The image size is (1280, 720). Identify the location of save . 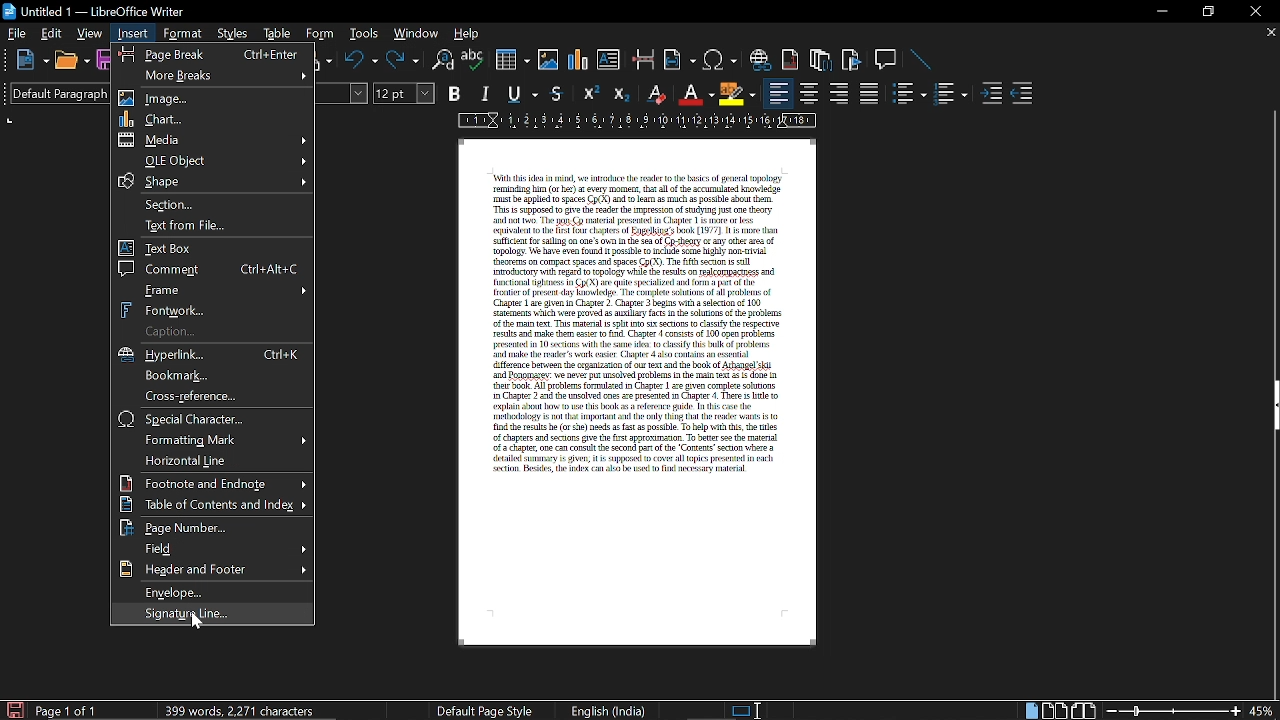
(14, 709).